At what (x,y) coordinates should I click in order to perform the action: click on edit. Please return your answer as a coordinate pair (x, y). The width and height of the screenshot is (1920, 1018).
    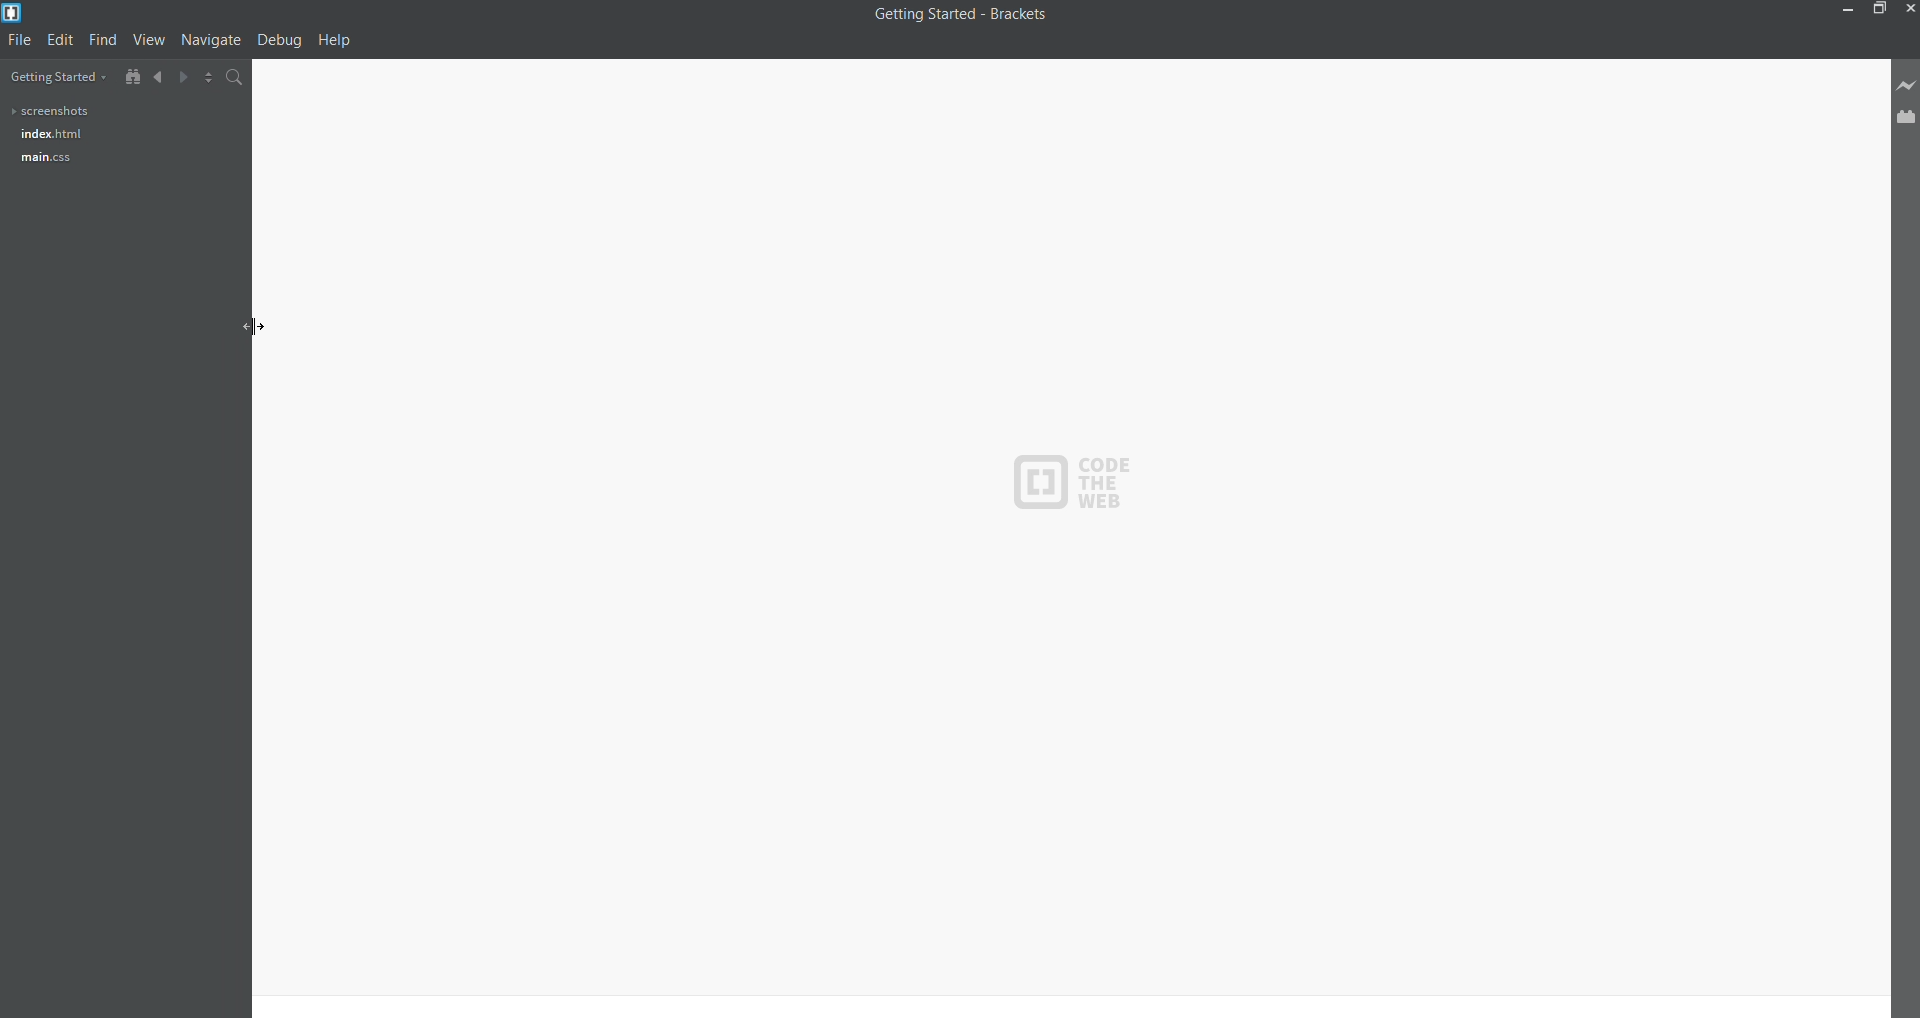
    Looking at the image, I should click on (58, 40).